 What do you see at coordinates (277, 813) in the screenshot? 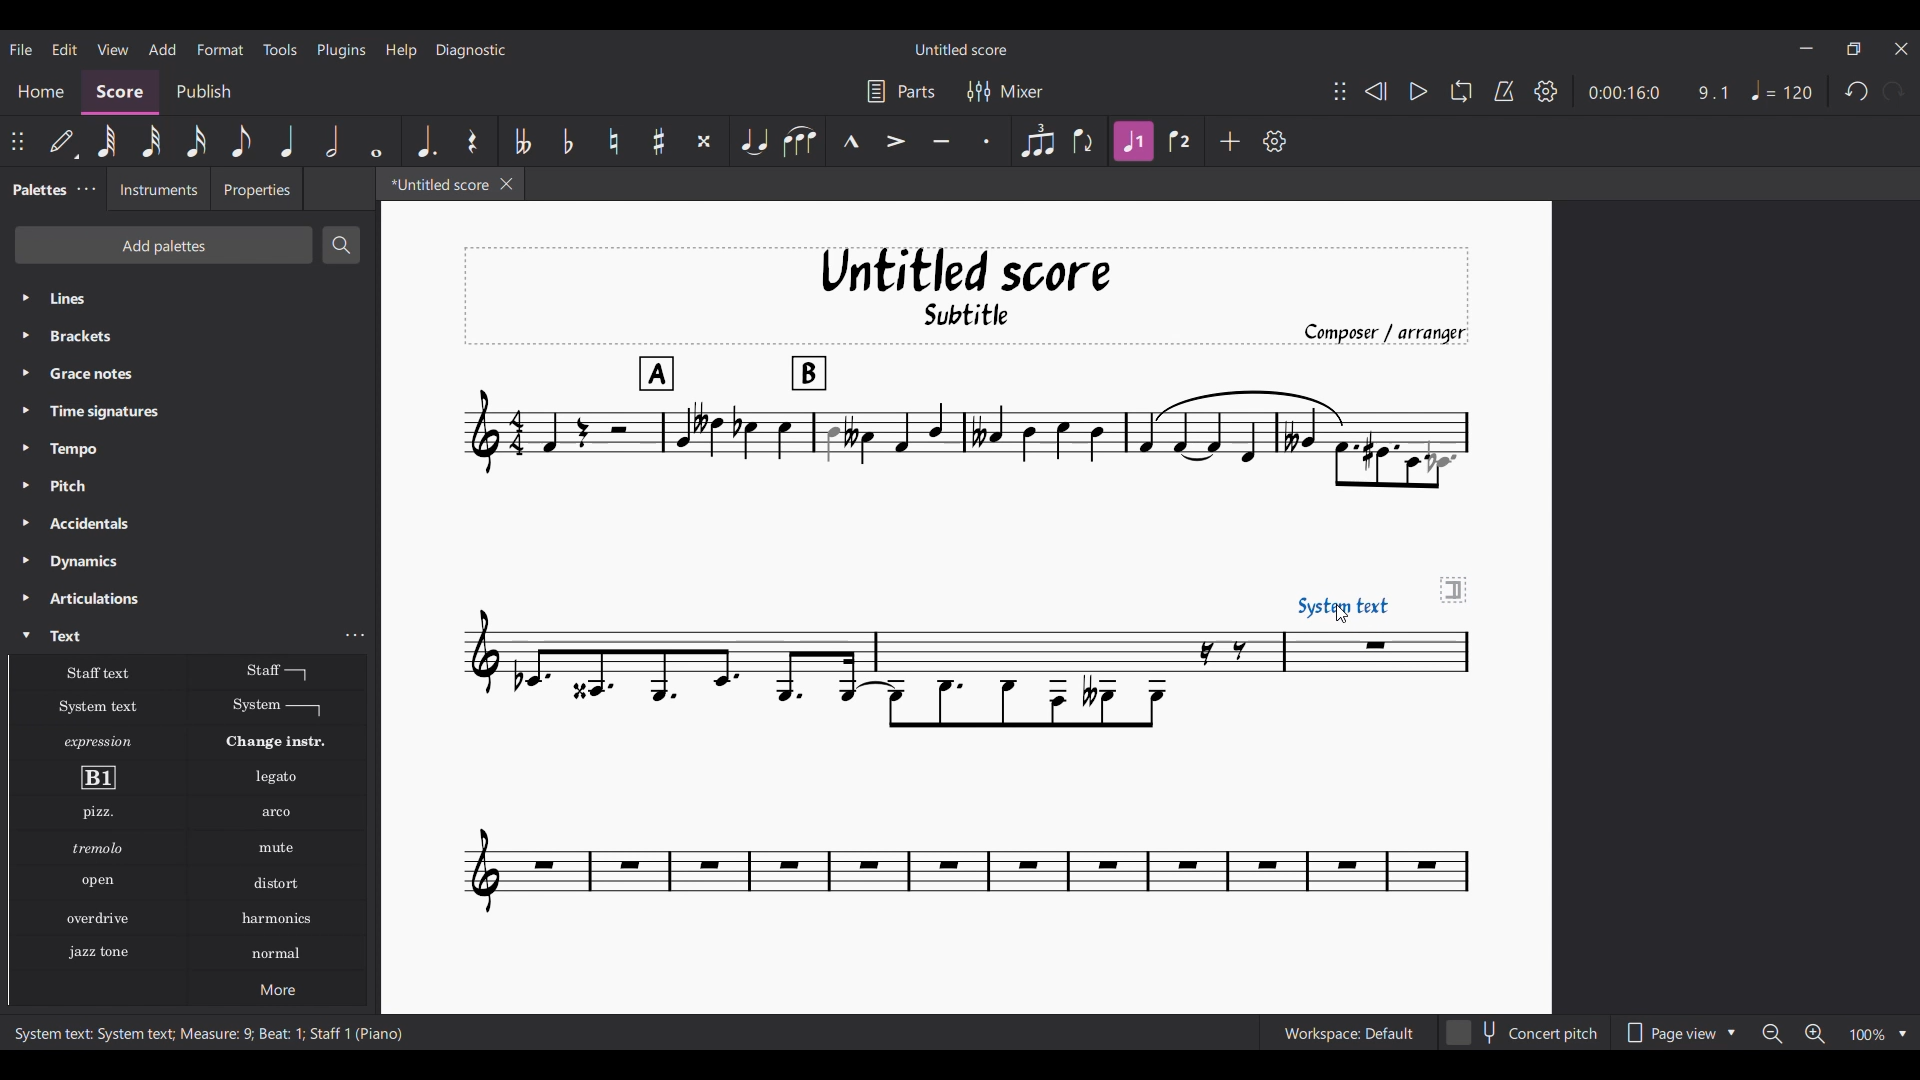
I see `Arko` at bounding box center [277, 813].